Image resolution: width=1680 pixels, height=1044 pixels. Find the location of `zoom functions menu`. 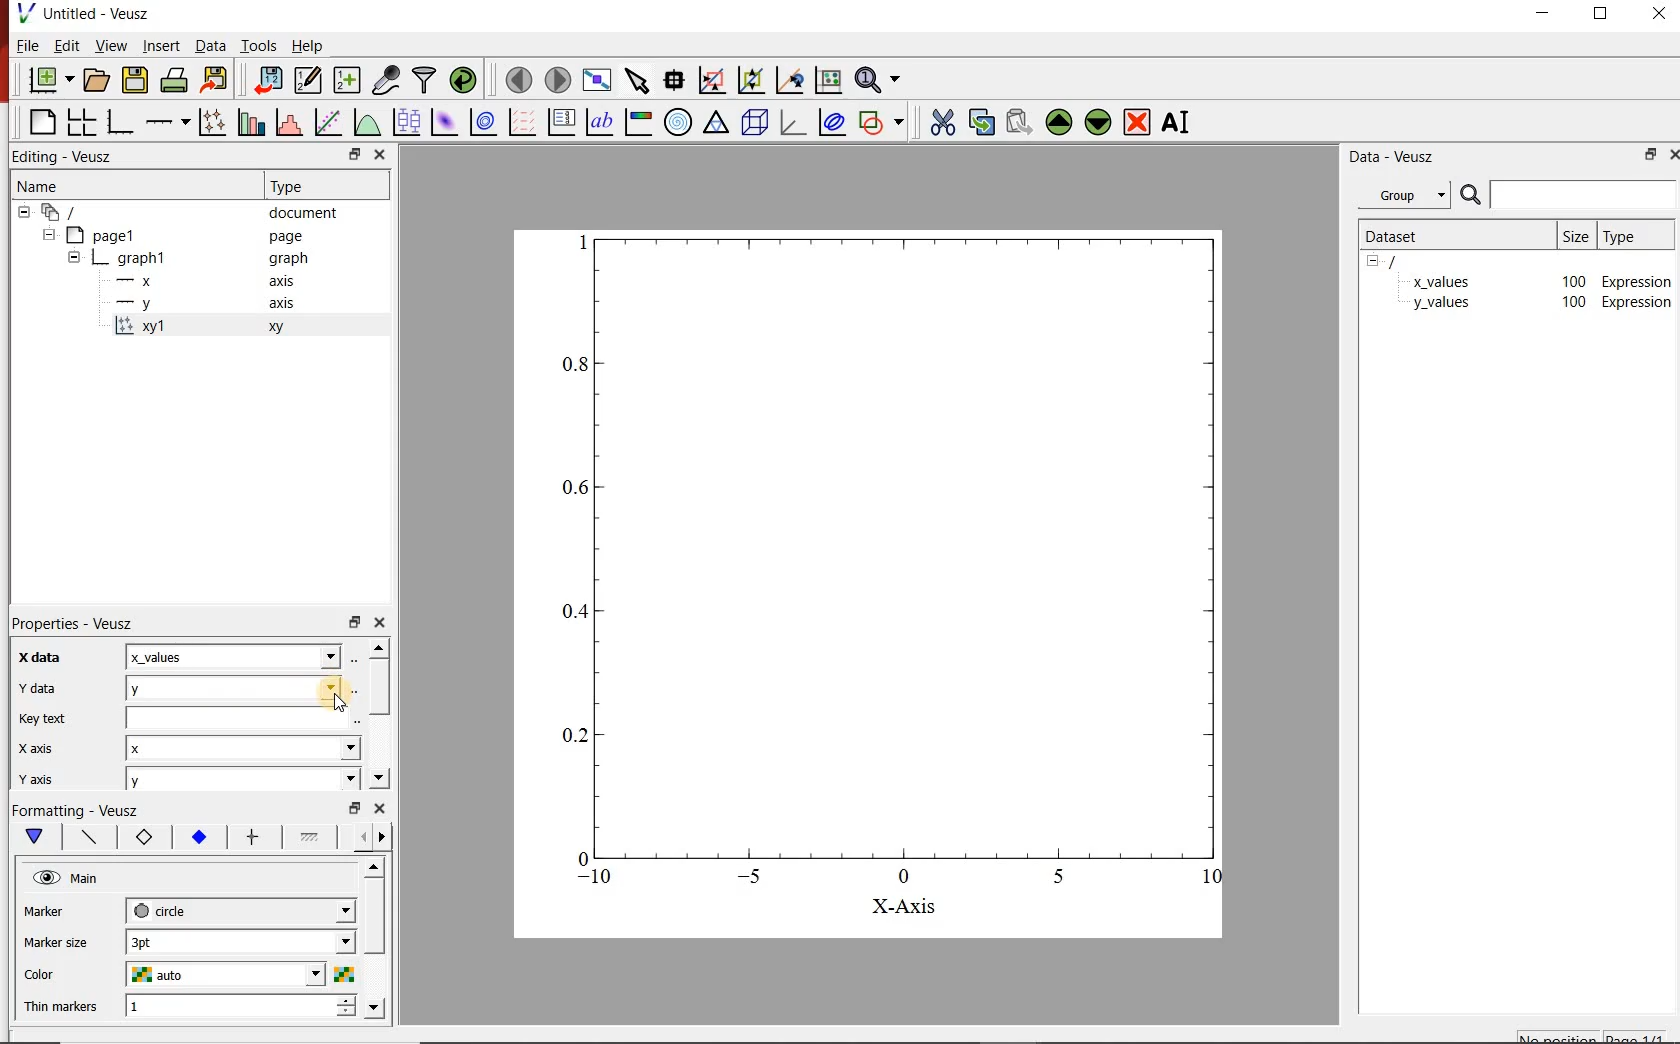

zoom functions menu is located at coordinates (878, 82).